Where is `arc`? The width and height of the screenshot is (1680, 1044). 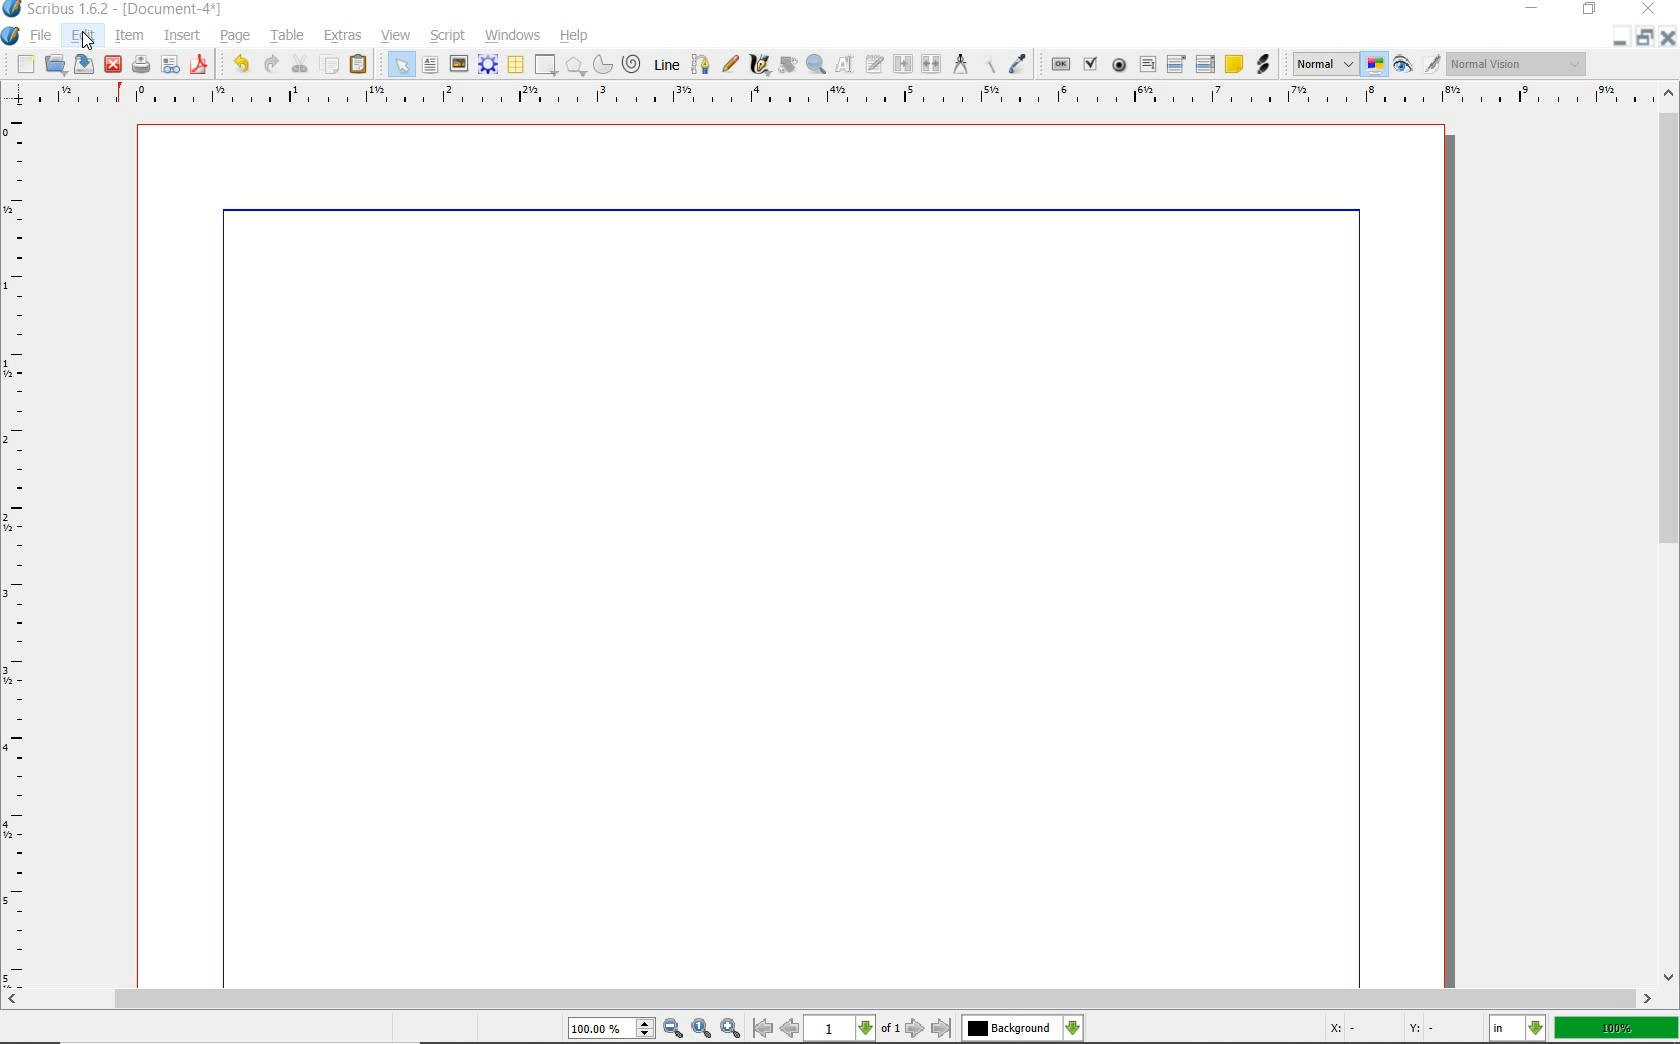
arc is located at coordinates (601, 64).